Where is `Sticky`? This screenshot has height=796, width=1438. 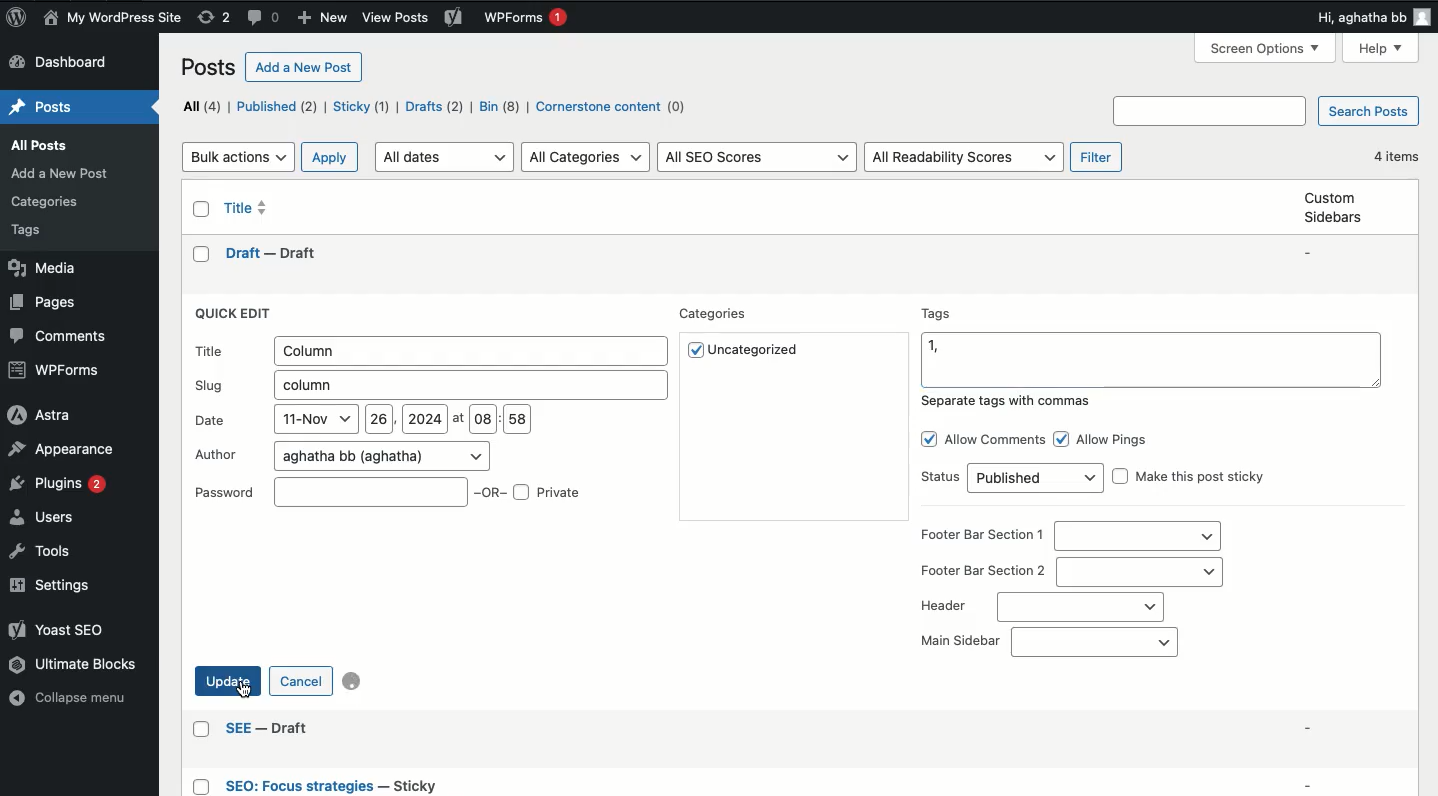 Sticky is located at coordinates (362, 107).